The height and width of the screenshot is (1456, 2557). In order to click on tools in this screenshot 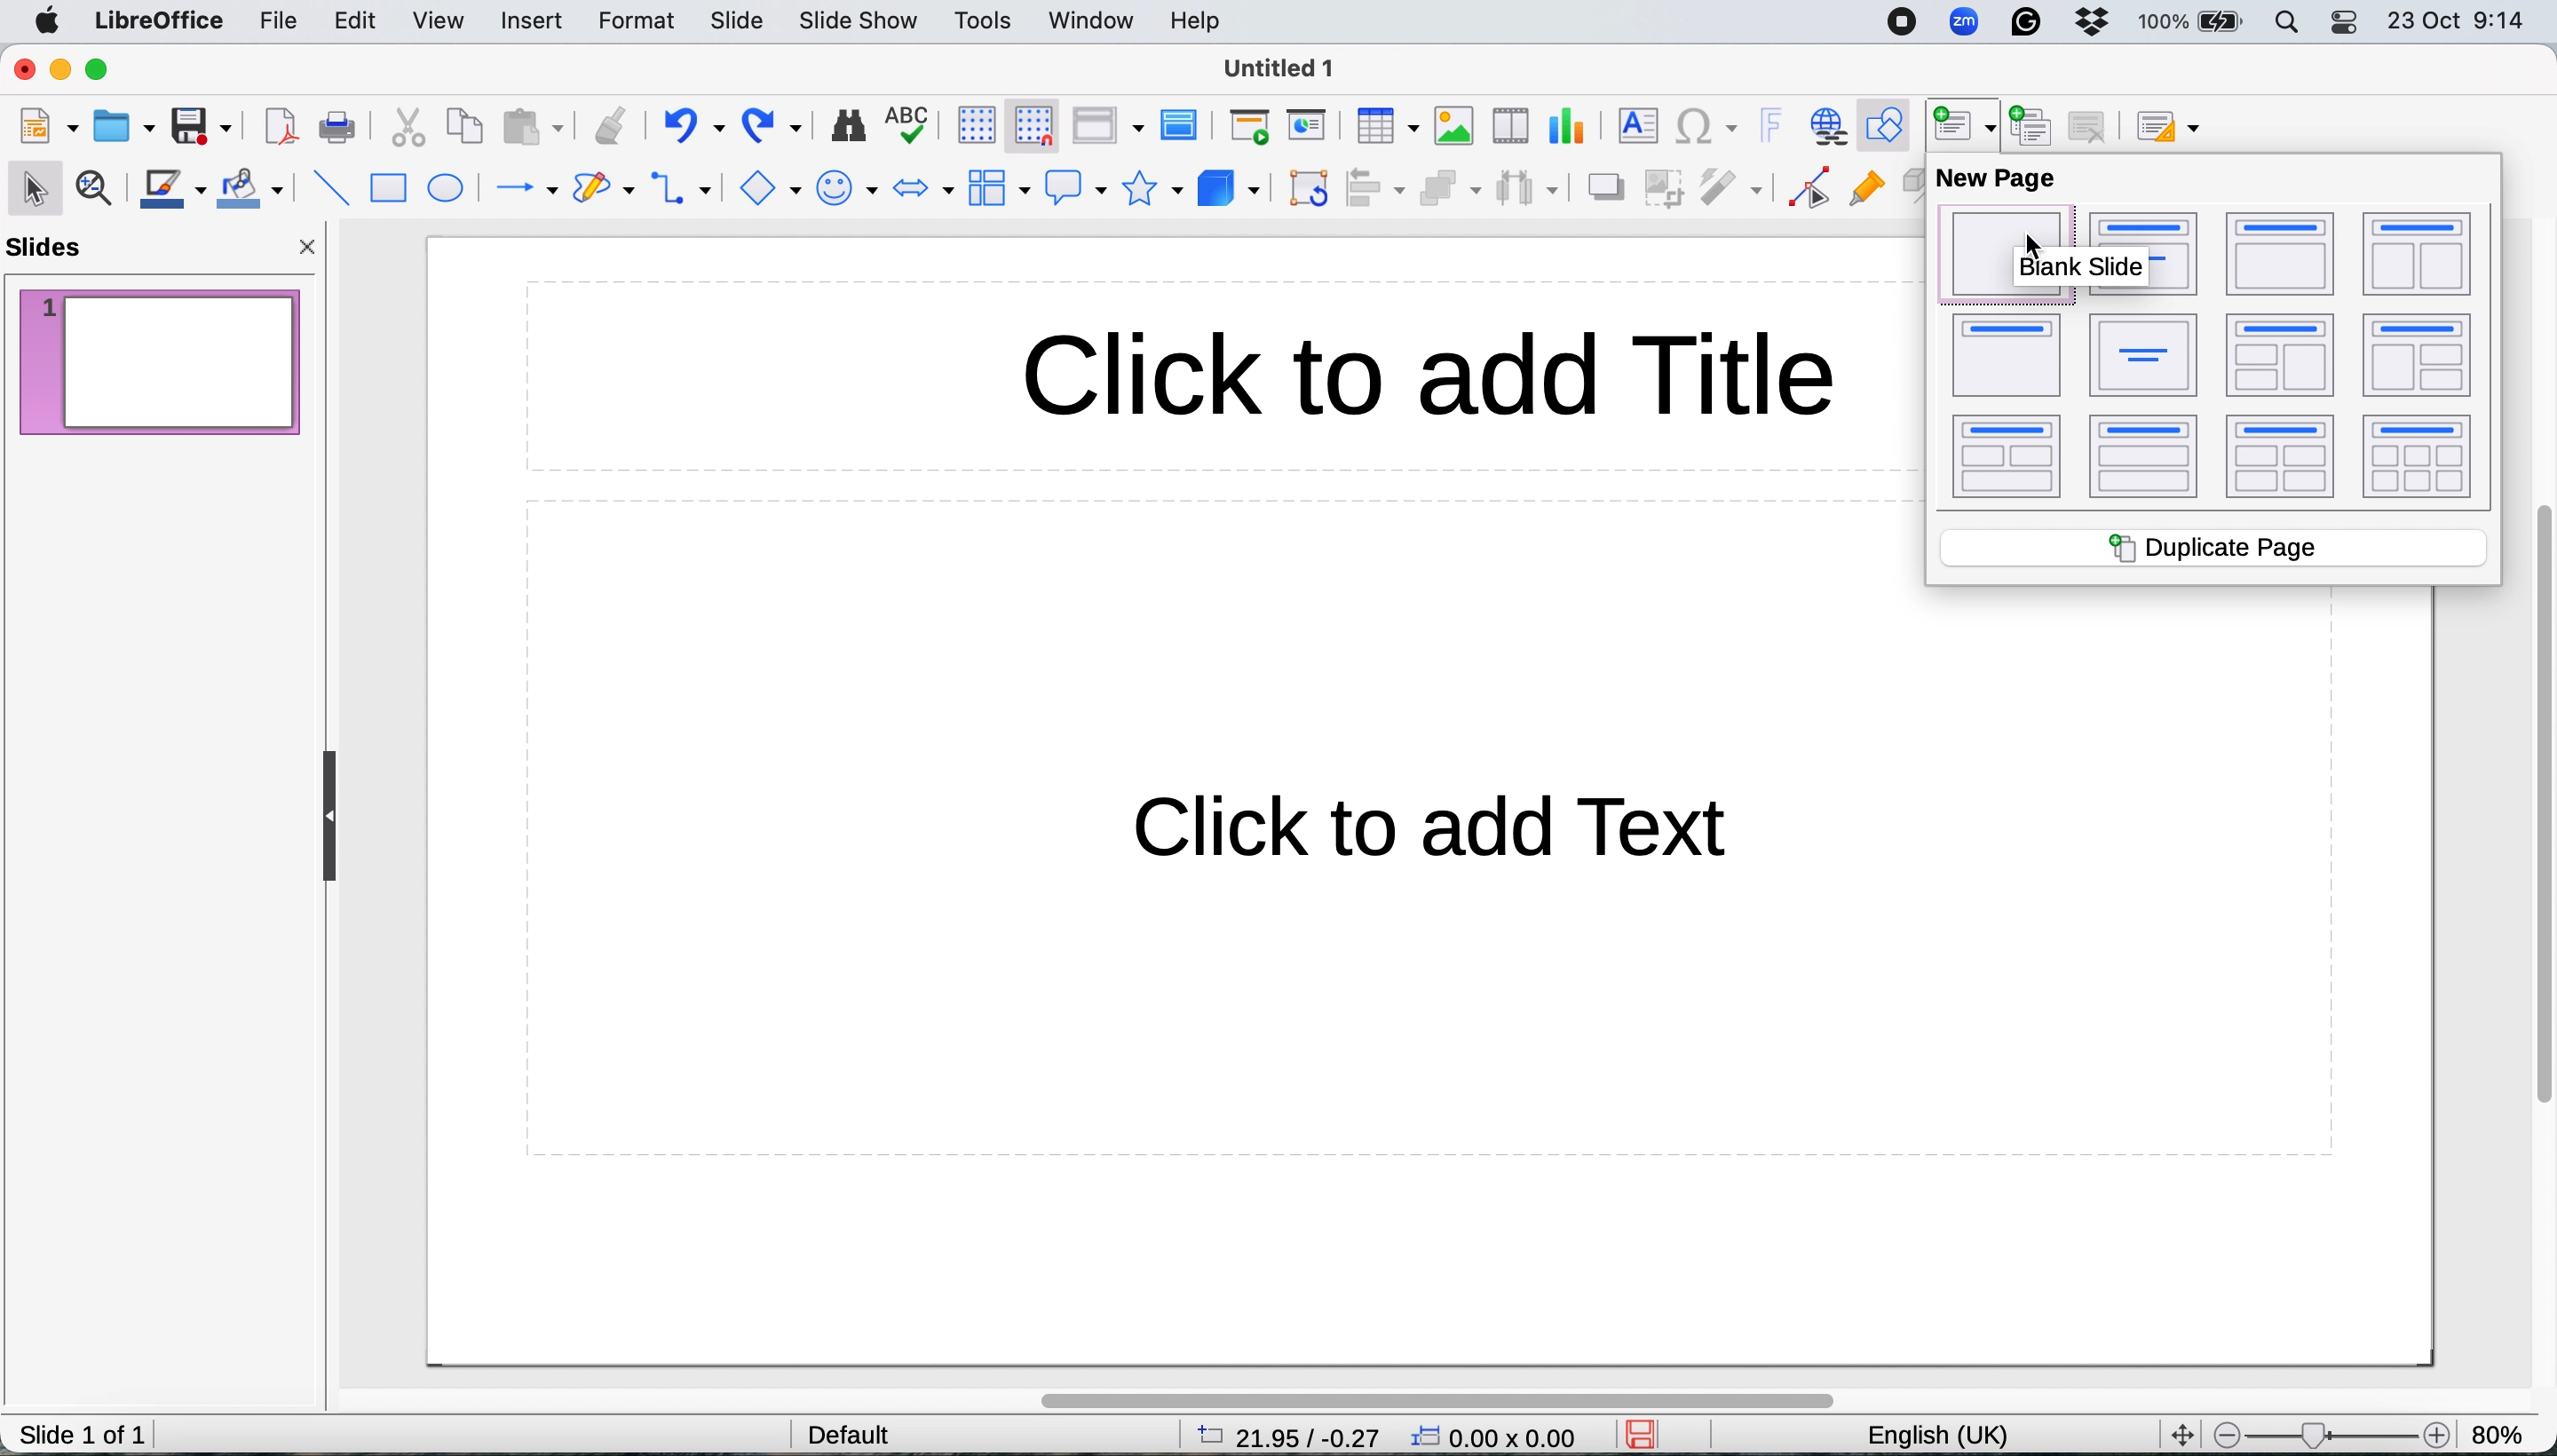, I will do `click(990, 22)`.